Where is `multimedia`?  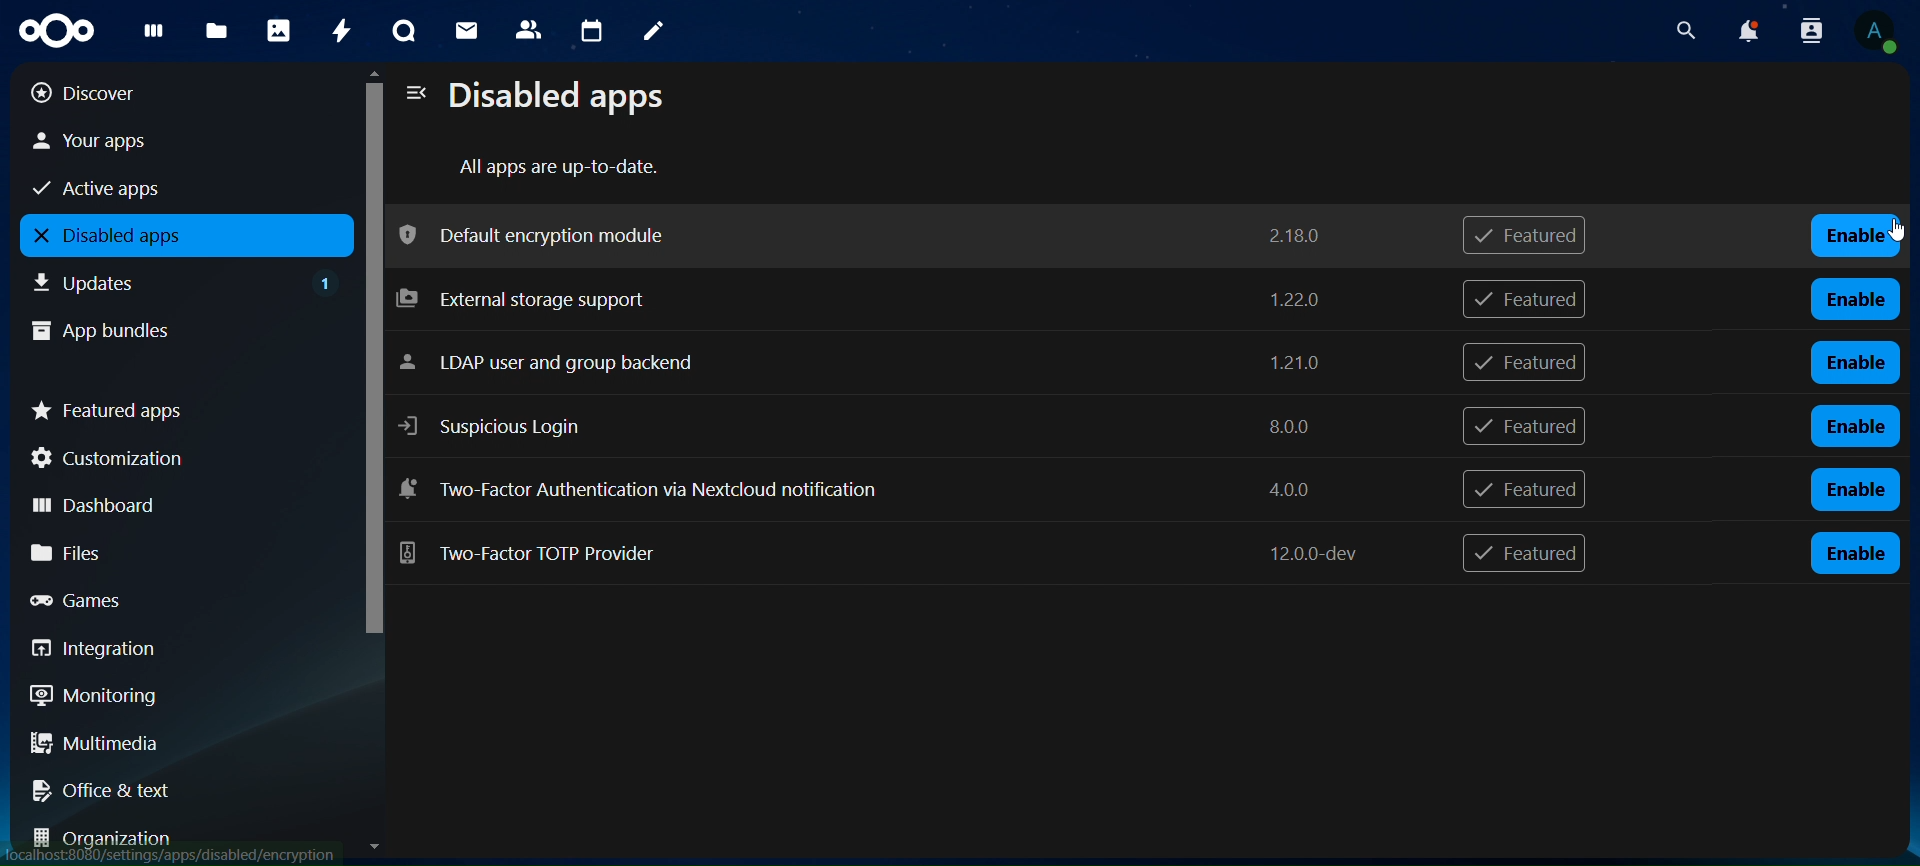 multimedia is located at coordinates (178, 747).